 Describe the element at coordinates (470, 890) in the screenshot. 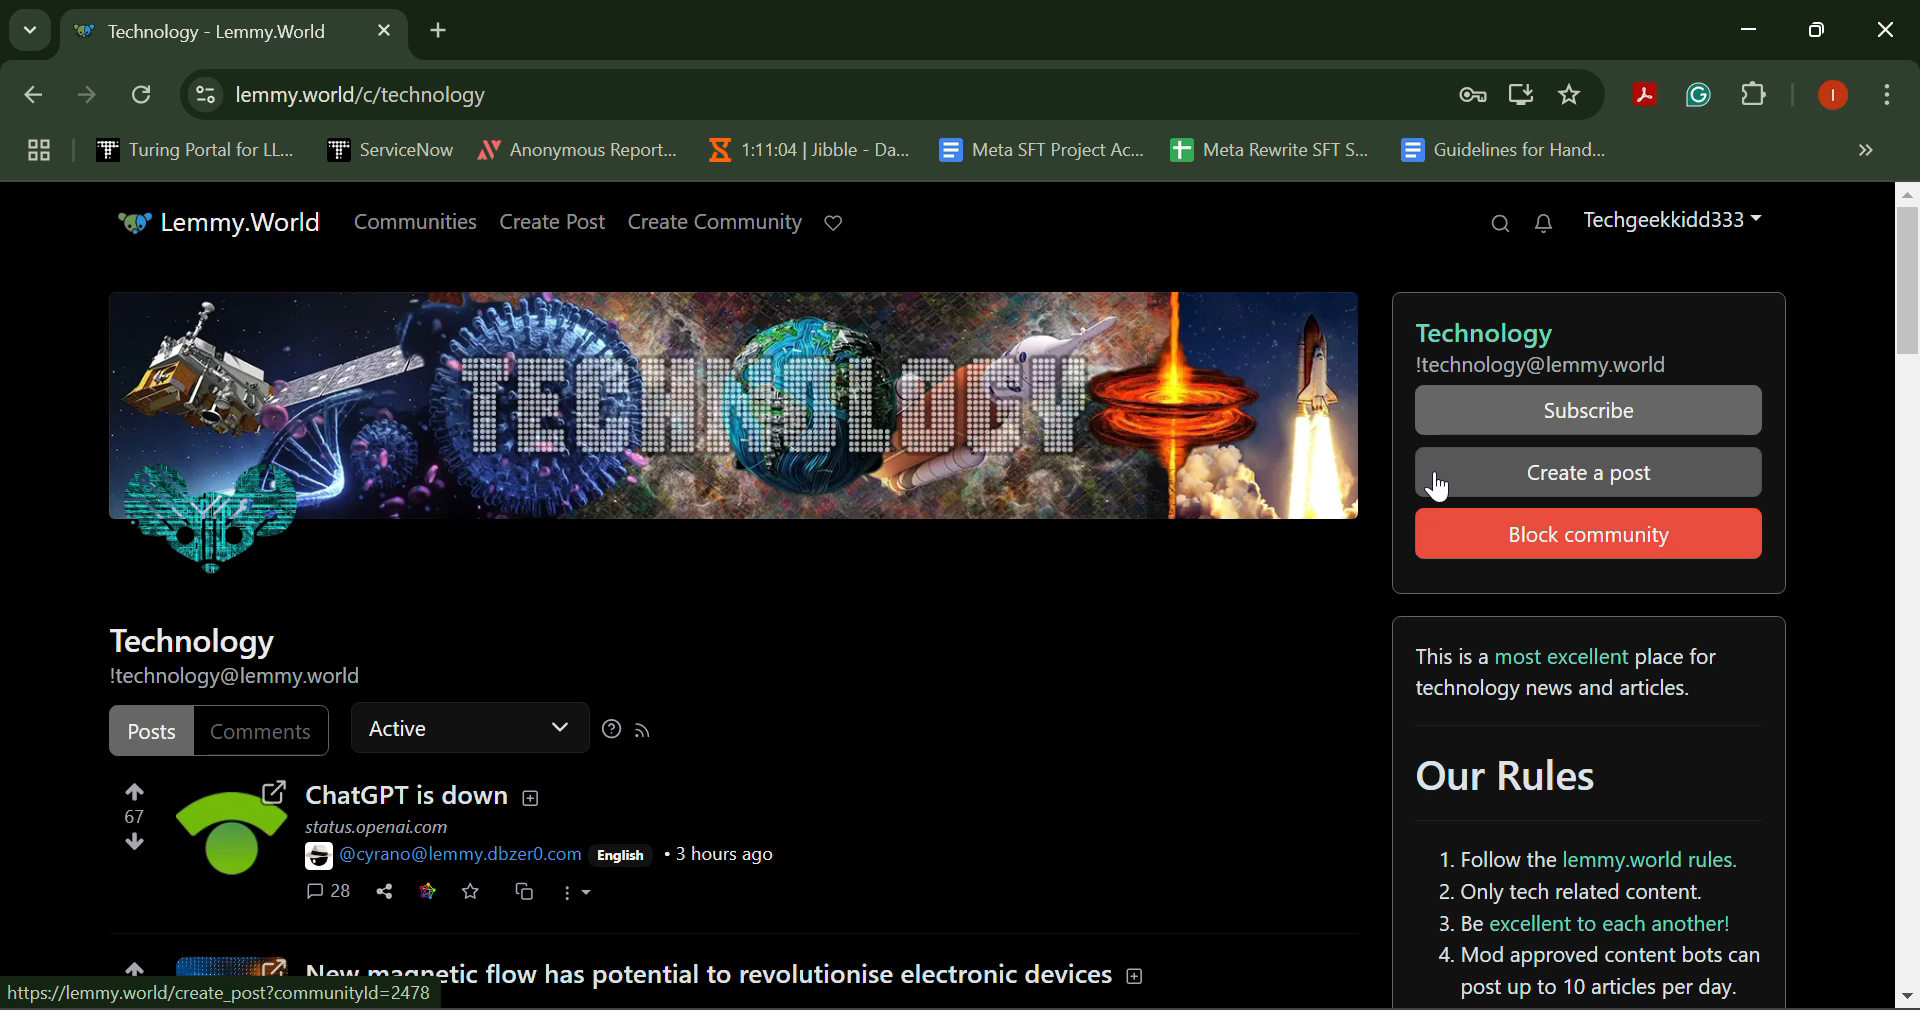

I see `Save` at that location.